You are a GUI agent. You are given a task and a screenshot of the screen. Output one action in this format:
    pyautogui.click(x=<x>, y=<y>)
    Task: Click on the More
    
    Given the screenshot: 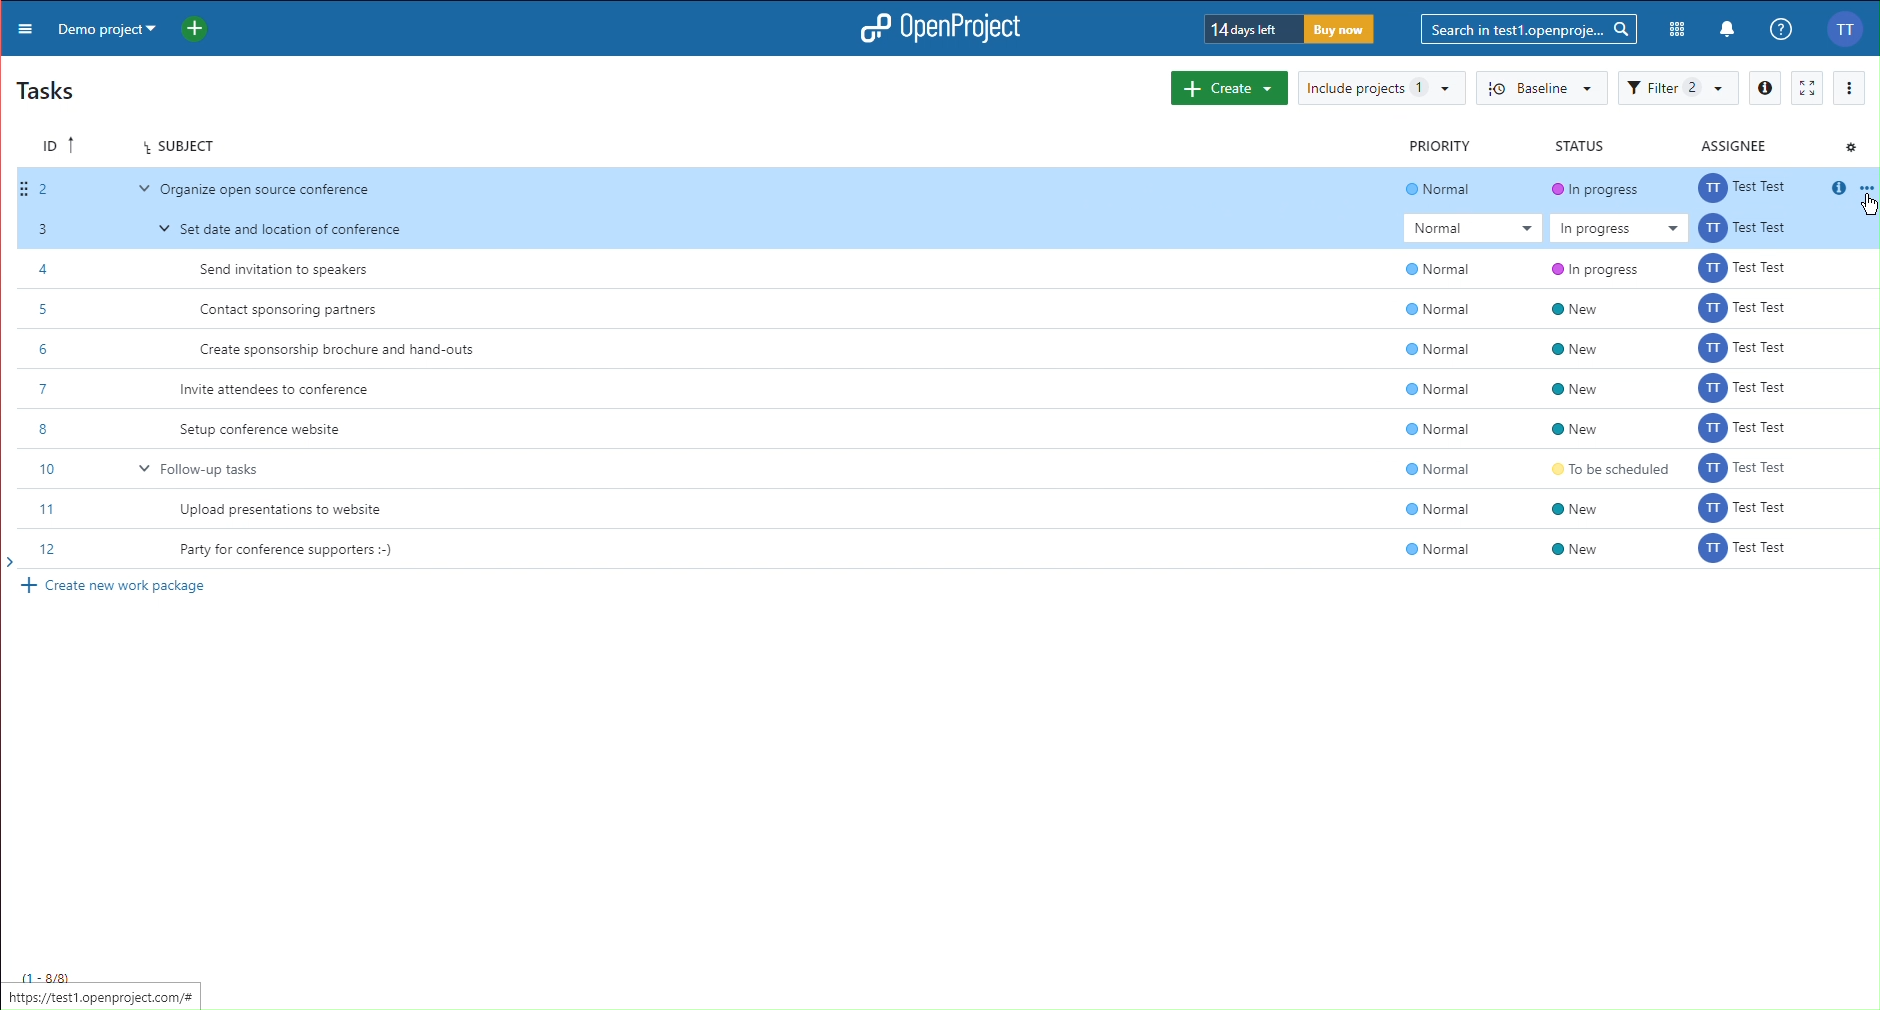 What is the action you would take?
    pyautogui.click(x=1851, y=87)
    